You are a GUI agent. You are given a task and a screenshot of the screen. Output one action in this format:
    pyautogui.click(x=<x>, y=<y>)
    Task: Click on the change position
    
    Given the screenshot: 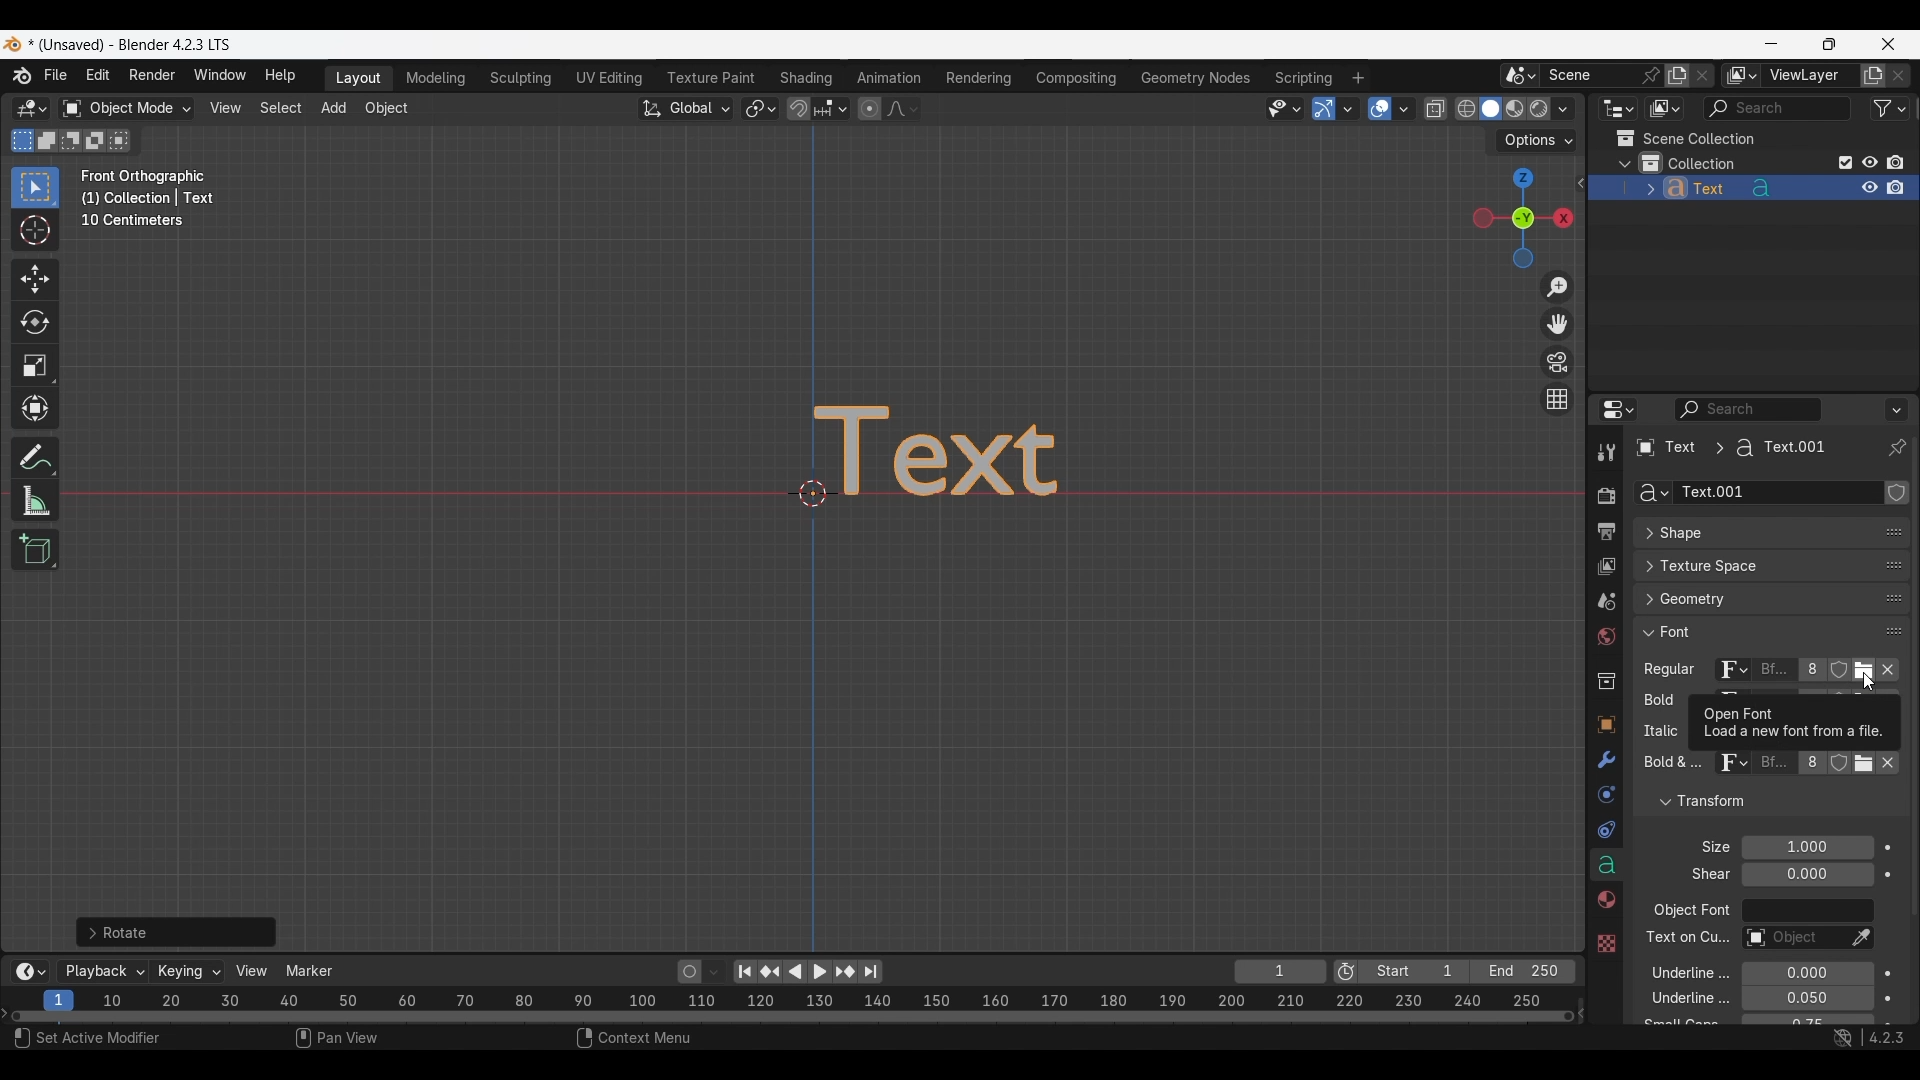 What is the action you would take?
    pyautogui.click(x=1891, y=600)
    